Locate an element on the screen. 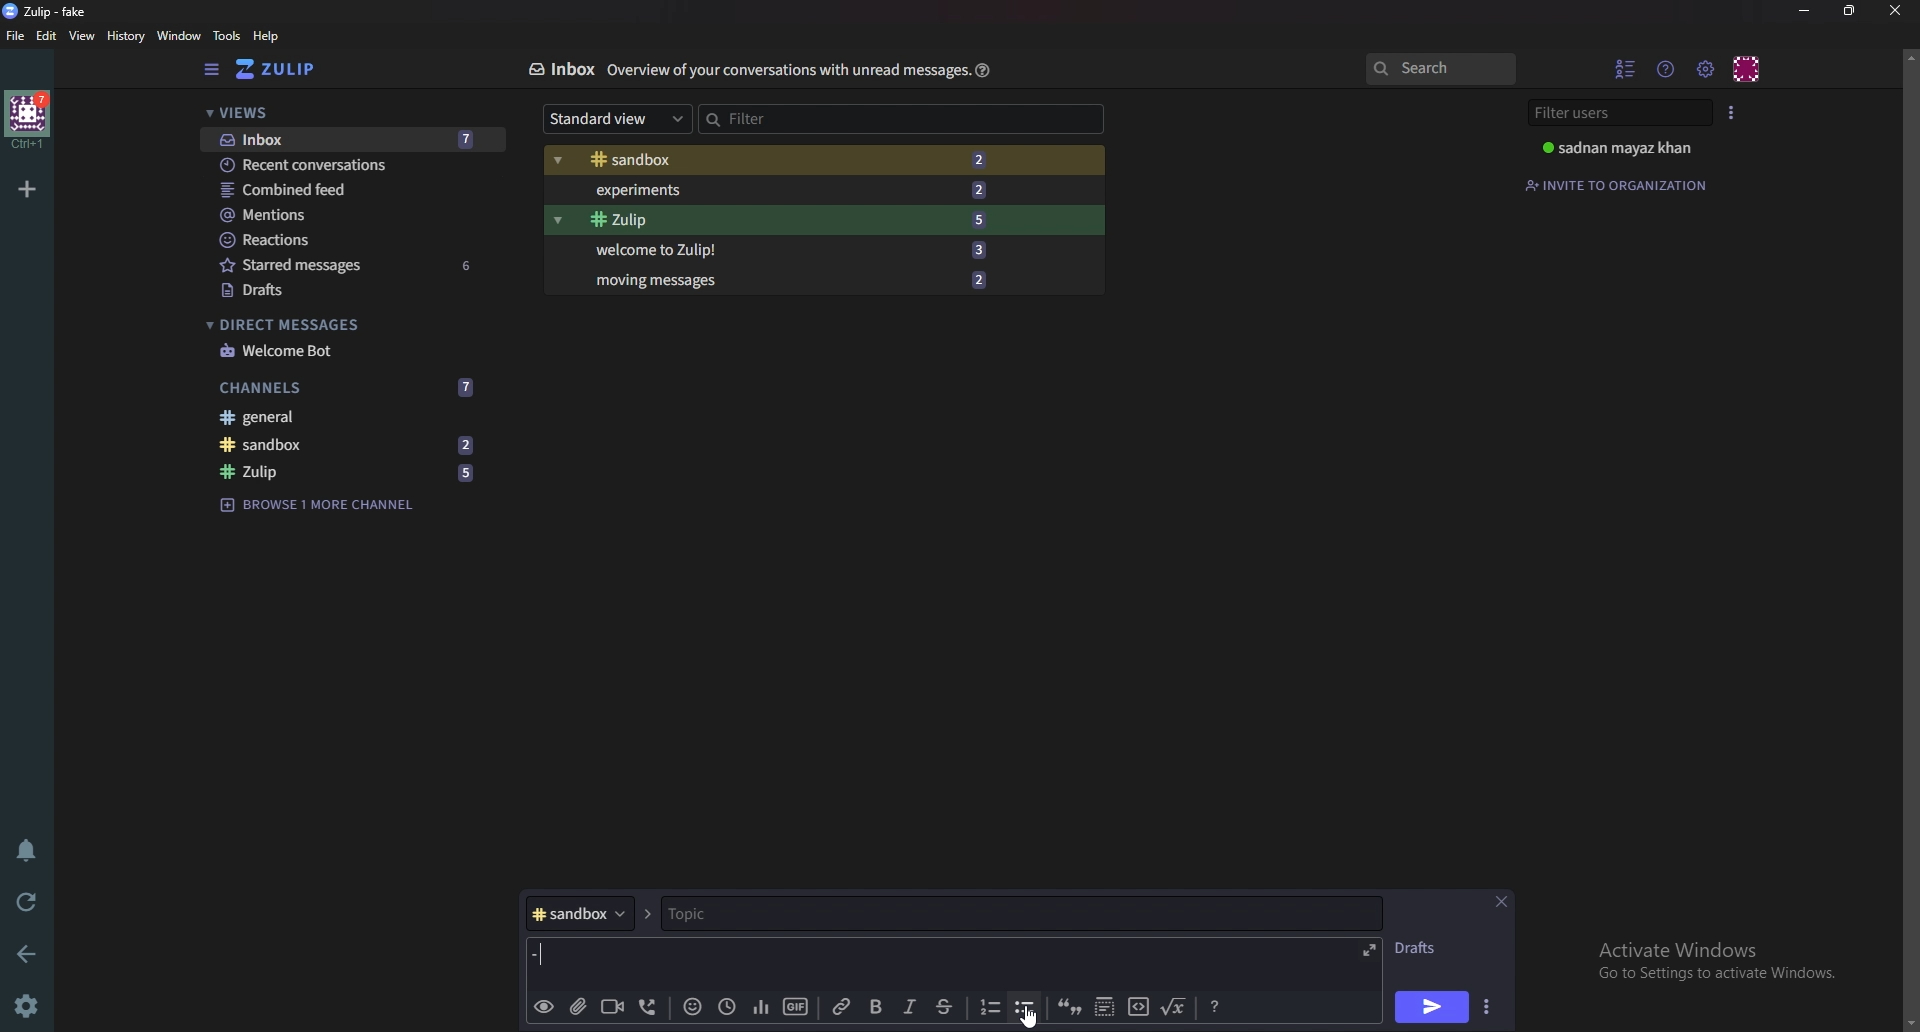  View is located at coordinates (83, 37).